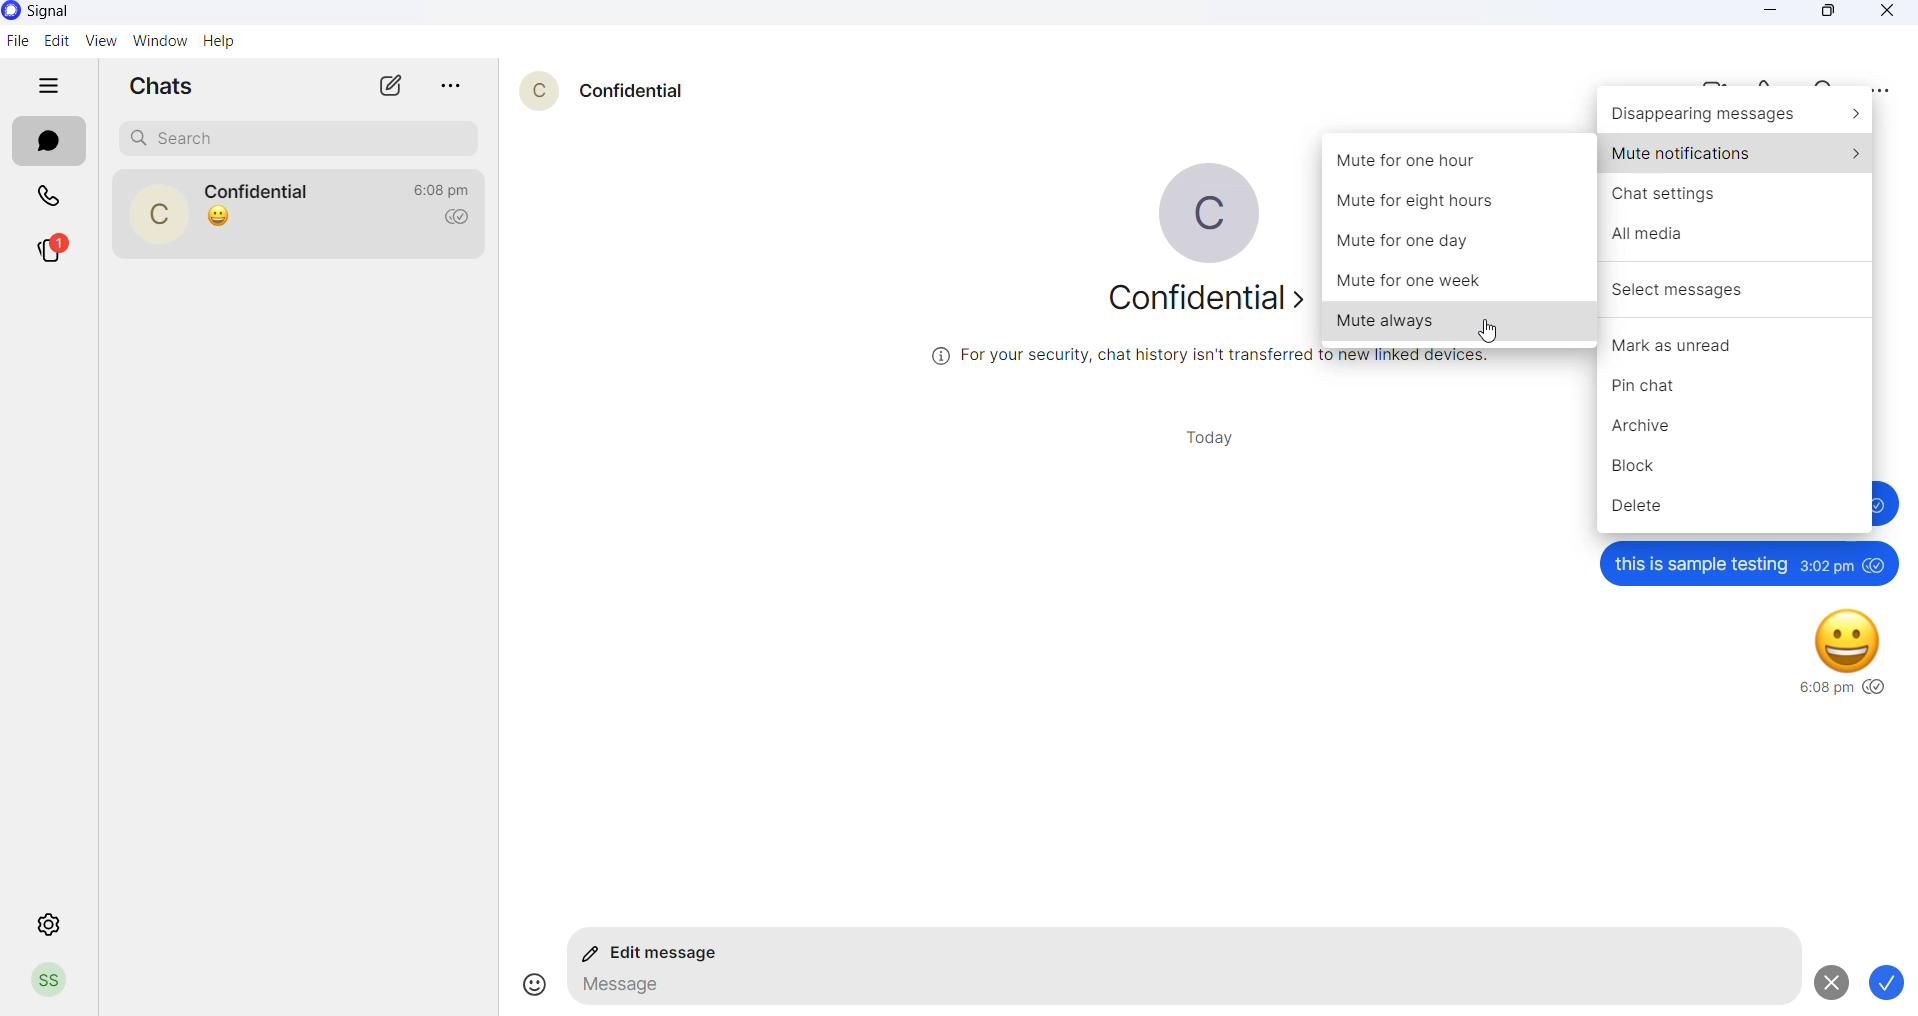  I want to click on more options, so click(455, 86).